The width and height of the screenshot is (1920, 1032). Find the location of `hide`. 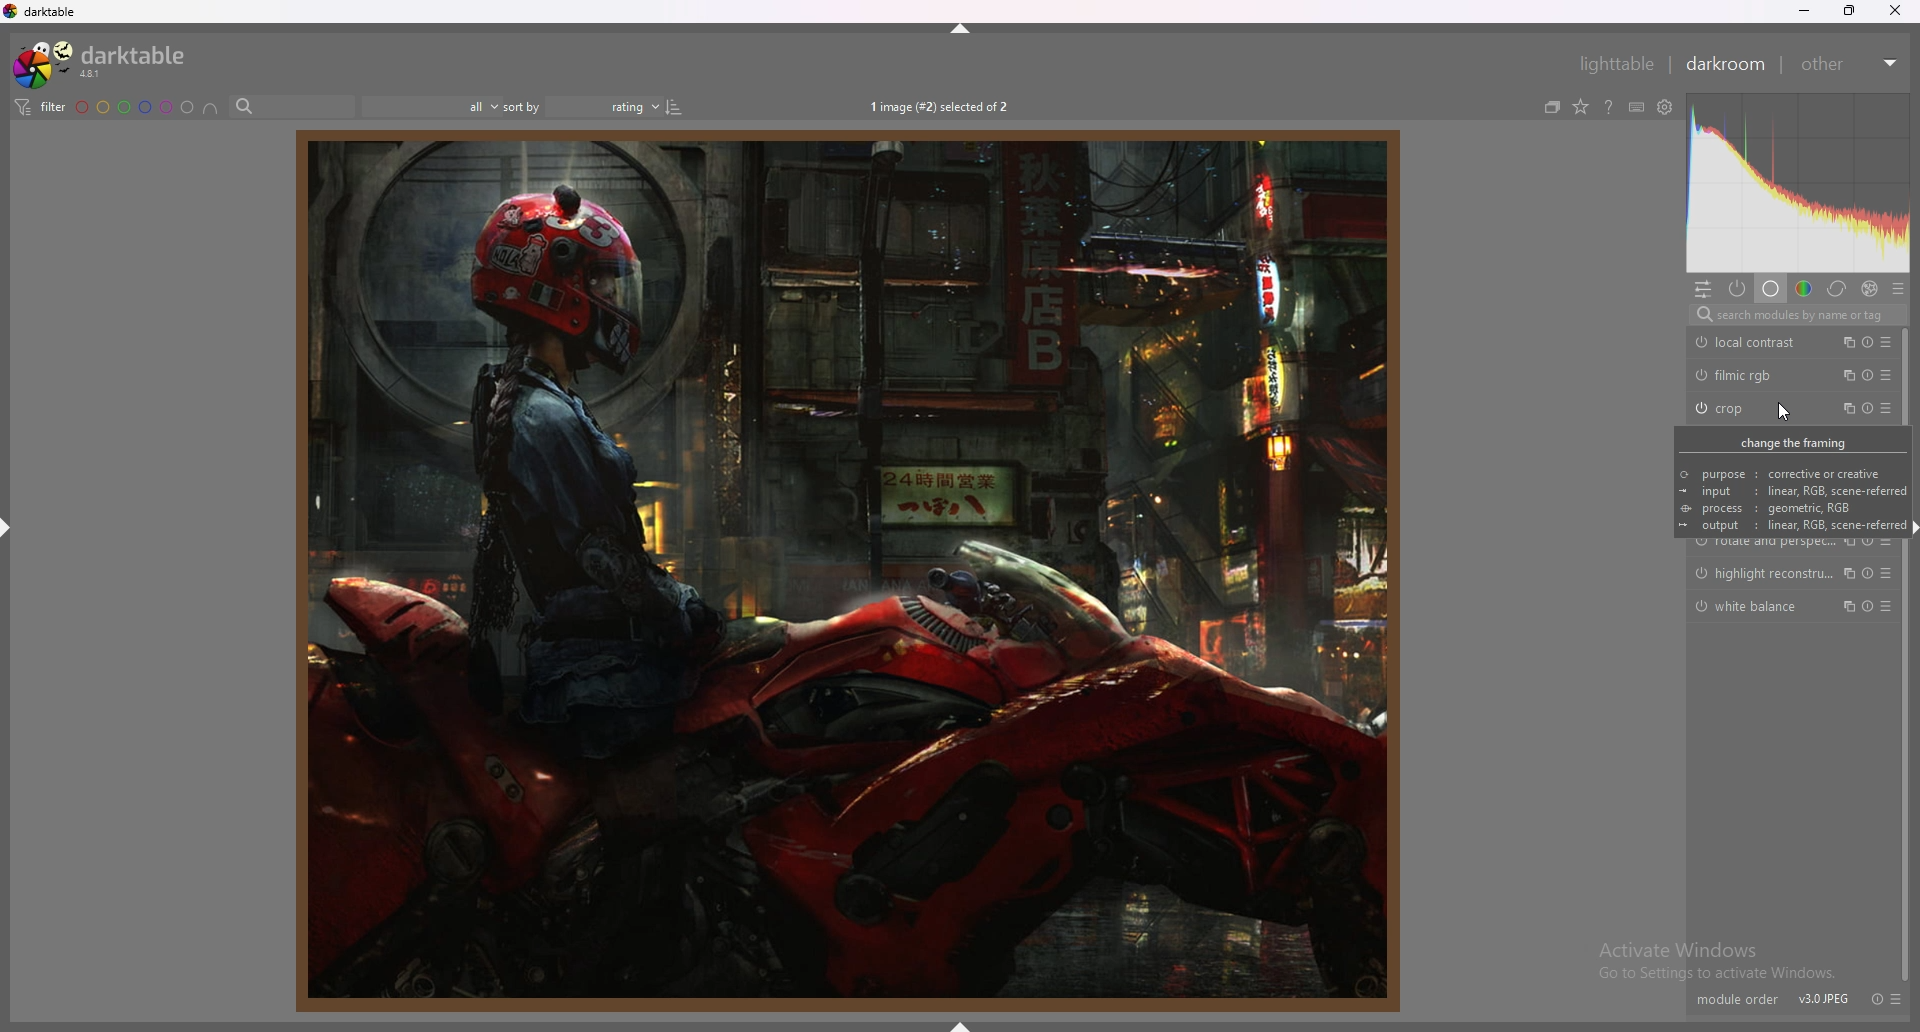

hide is located at coordinates (955, 29).